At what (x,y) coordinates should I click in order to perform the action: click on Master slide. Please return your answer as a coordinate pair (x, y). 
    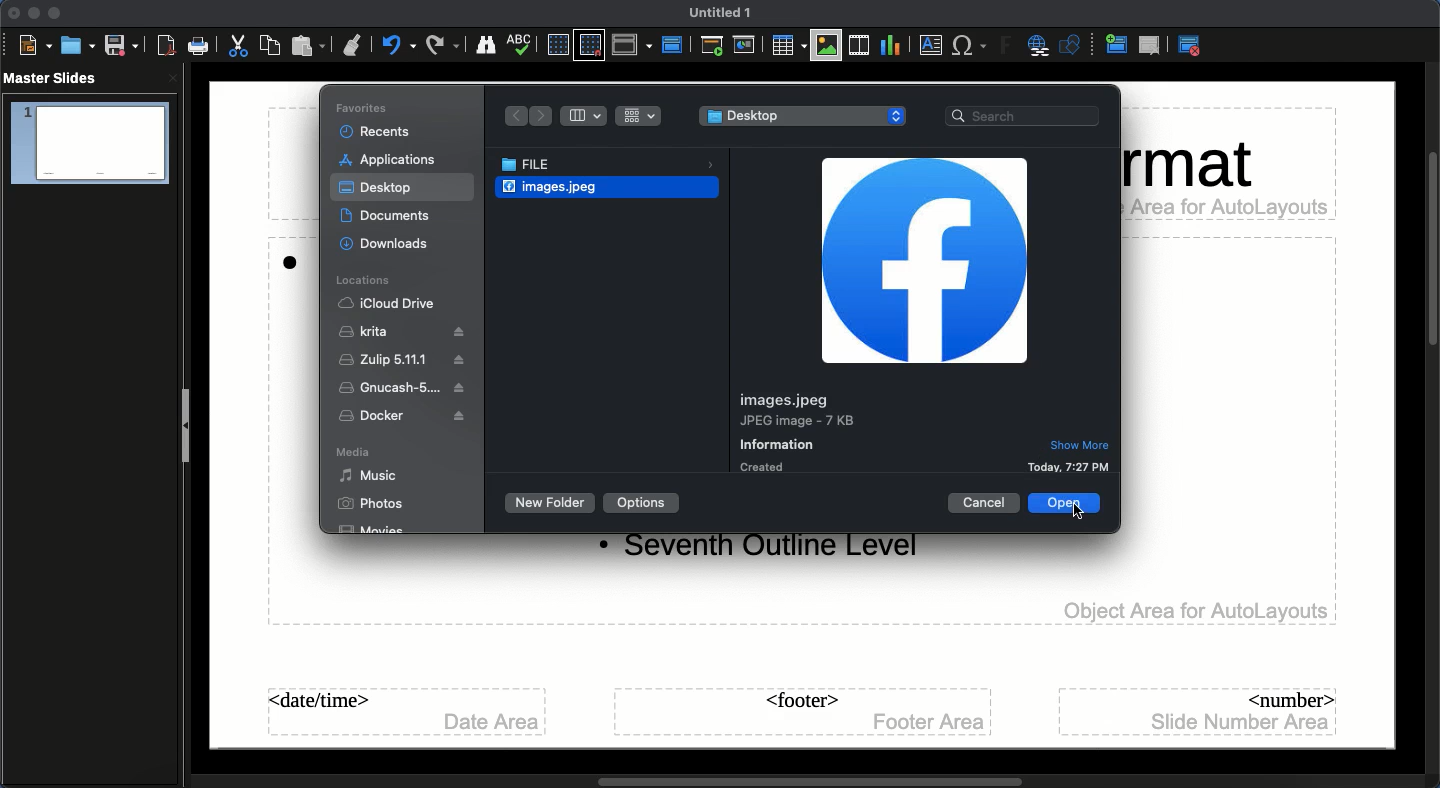
    Looking at the image, I should click on (675, 40).